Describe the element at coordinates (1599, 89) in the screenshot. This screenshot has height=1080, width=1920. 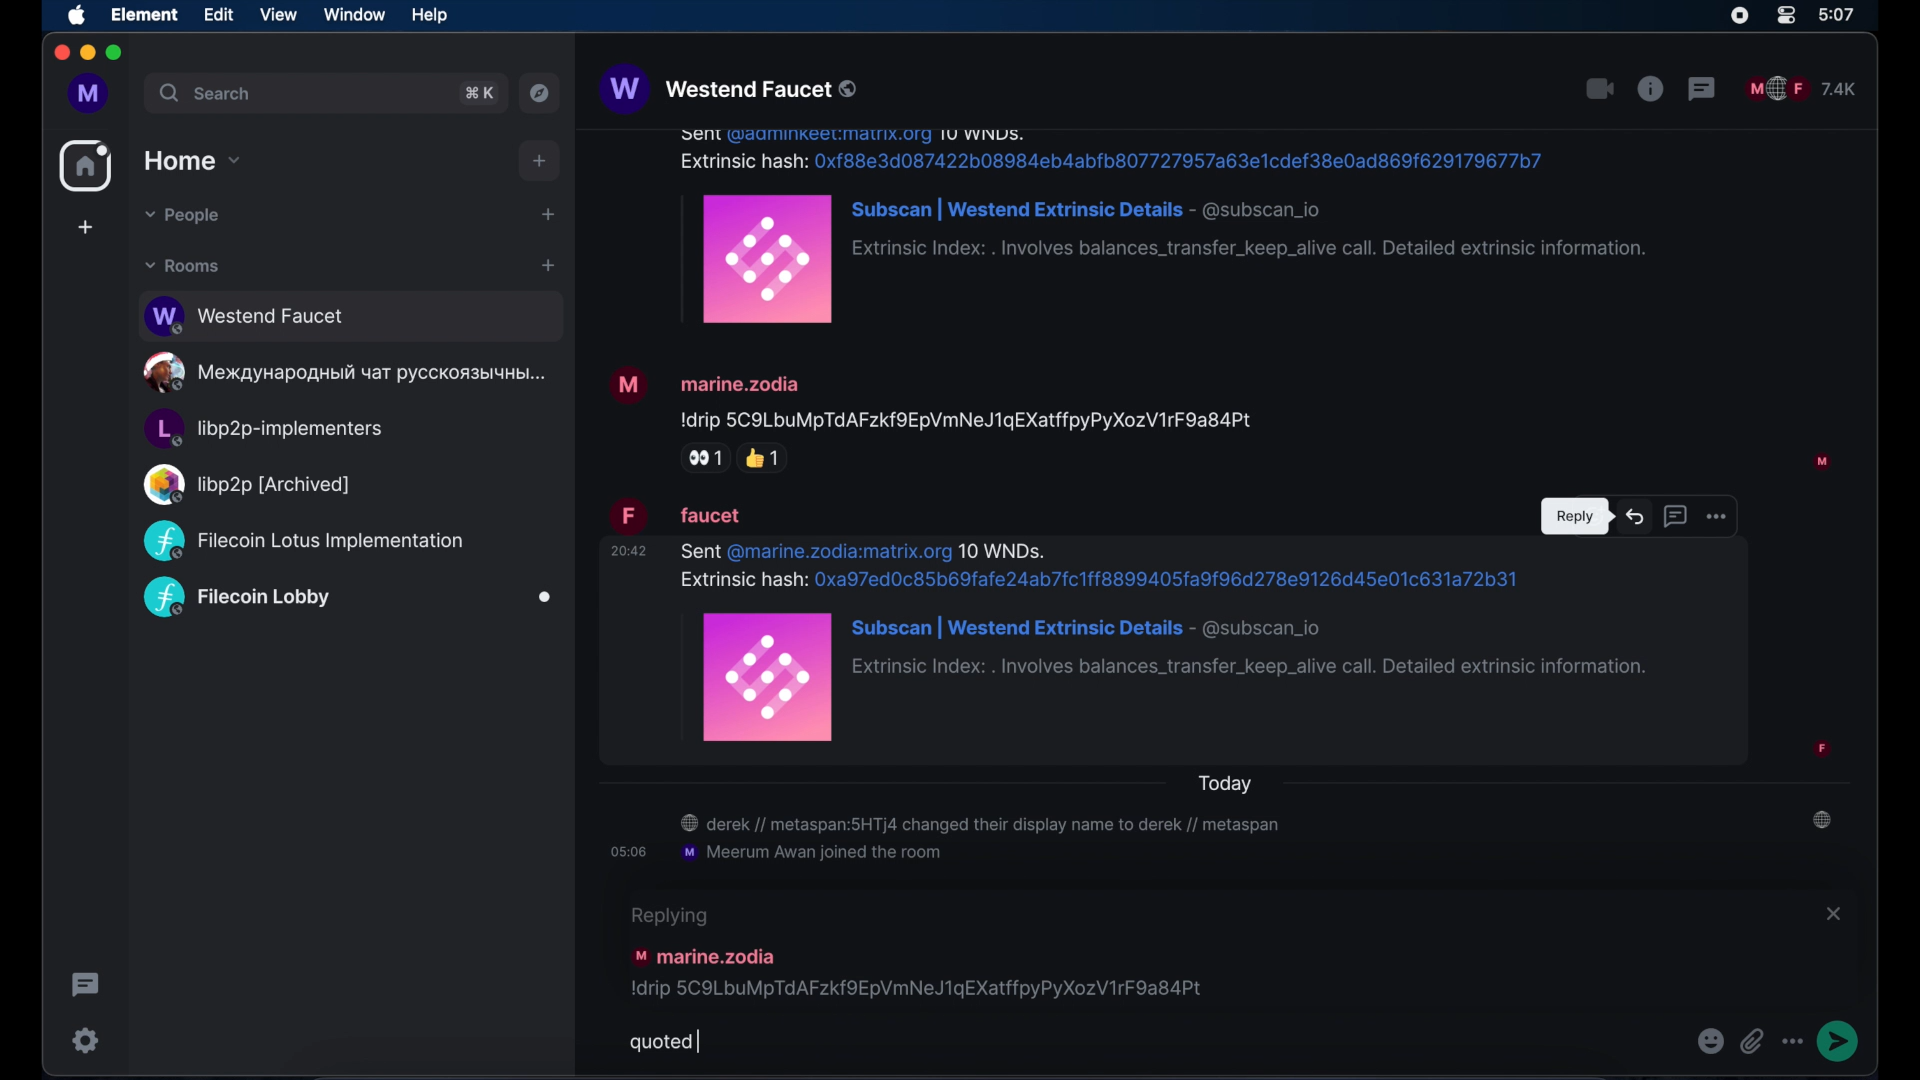
I see `video call` at that location.